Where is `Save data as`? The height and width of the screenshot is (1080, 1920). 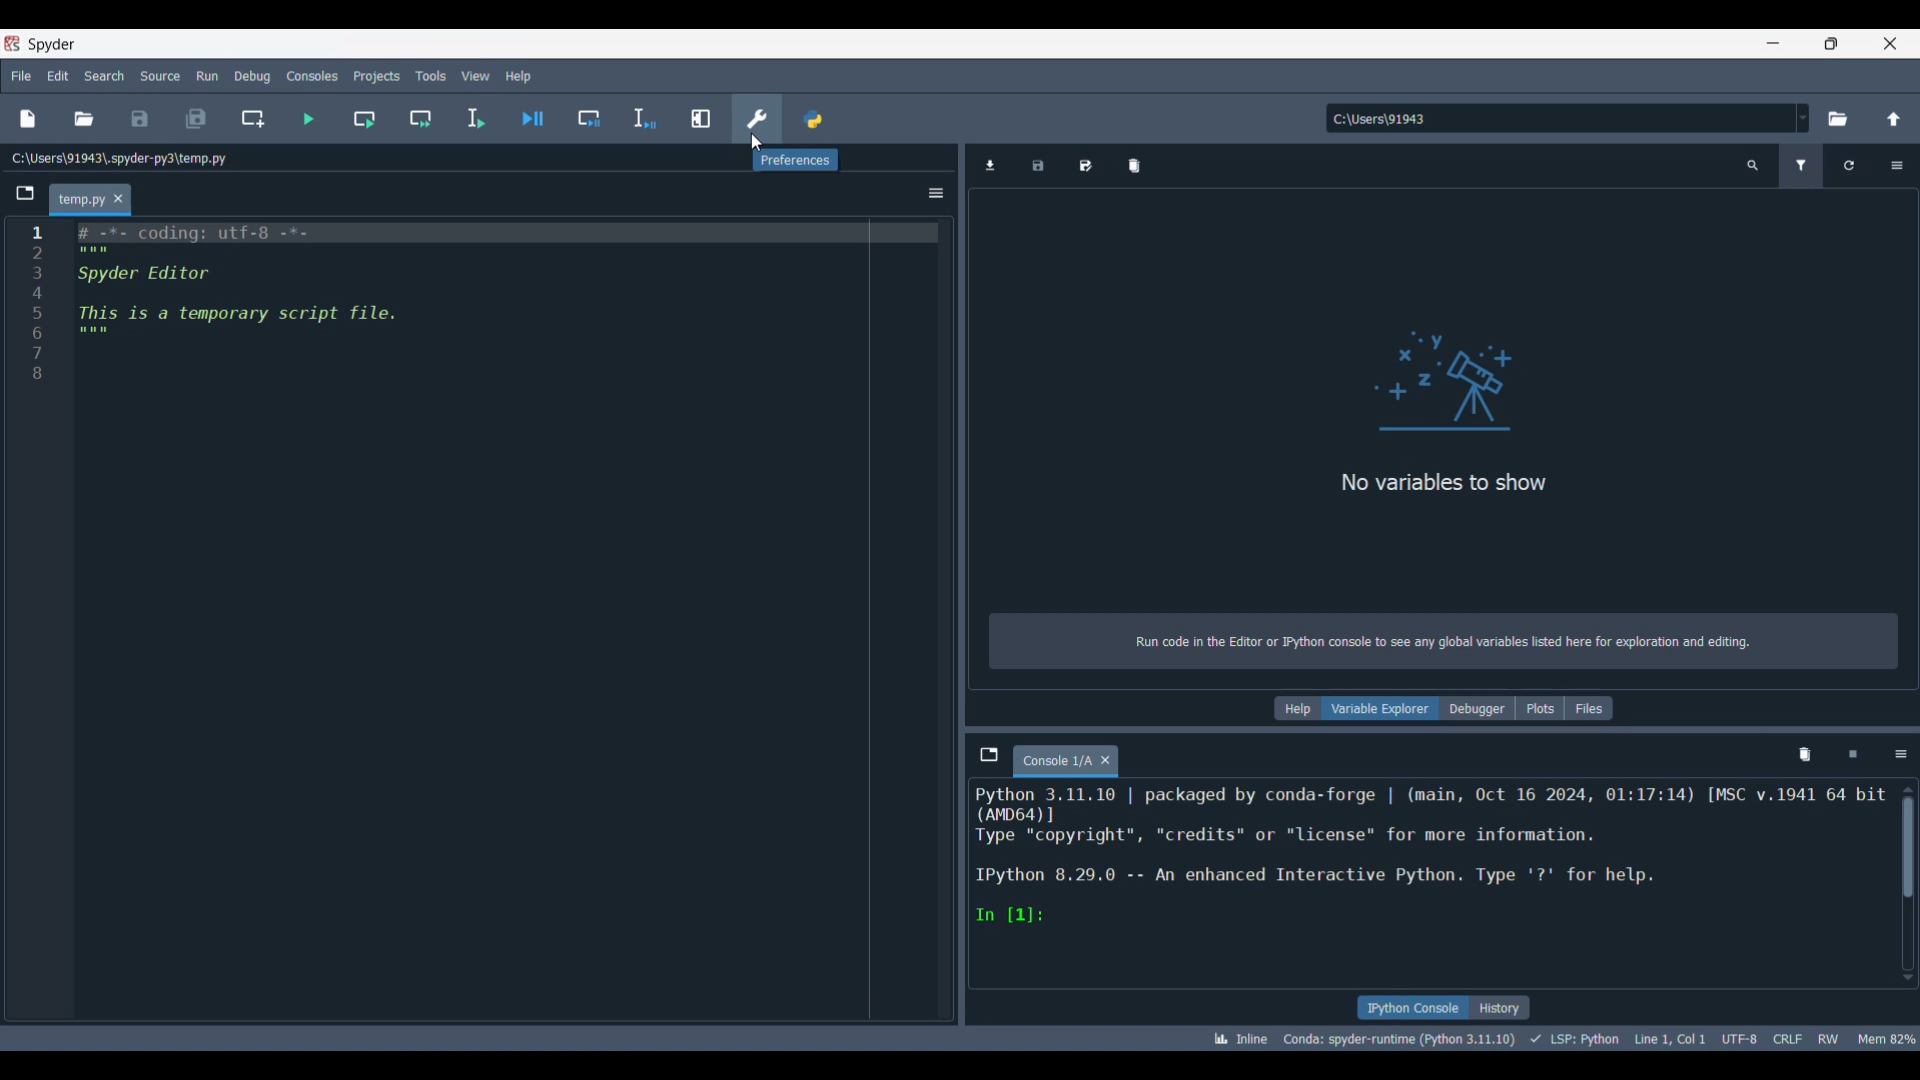 Save data as is located at coordinates (1085, 166).